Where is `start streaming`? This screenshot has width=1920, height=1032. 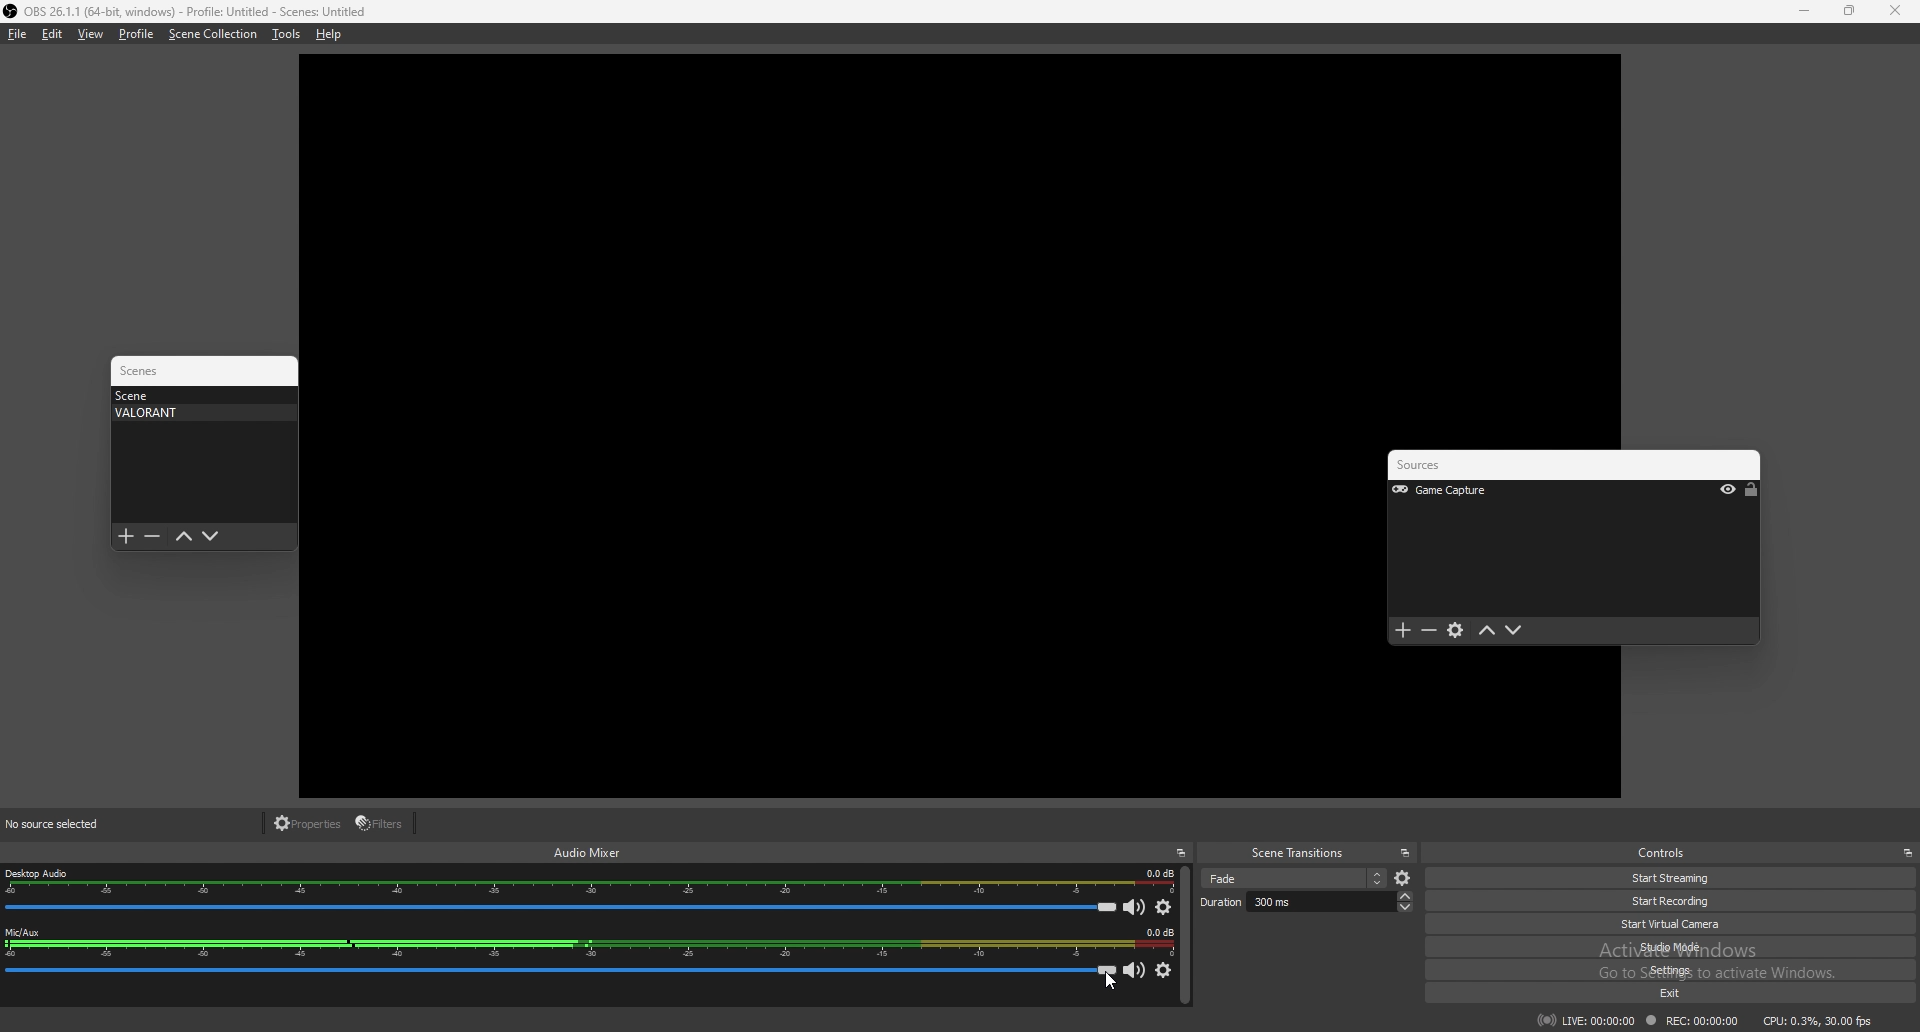 start streaming is located at coordinates (1672, 879).